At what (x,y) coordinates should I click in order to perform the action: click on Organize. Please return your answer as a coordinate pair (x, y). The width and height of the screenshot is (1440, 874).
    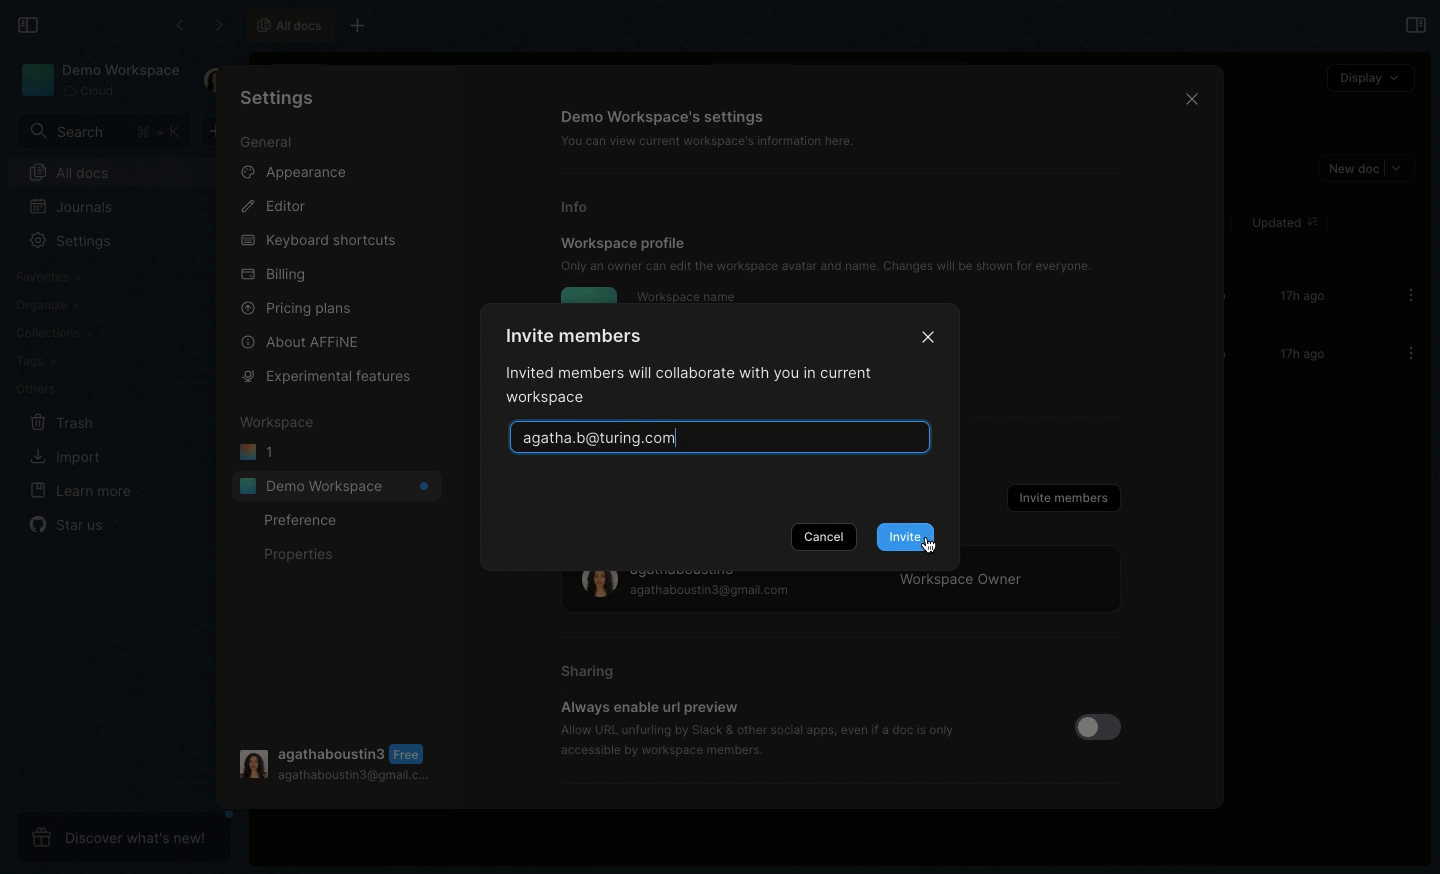
    Looking at the image, I should click on (46, 303).